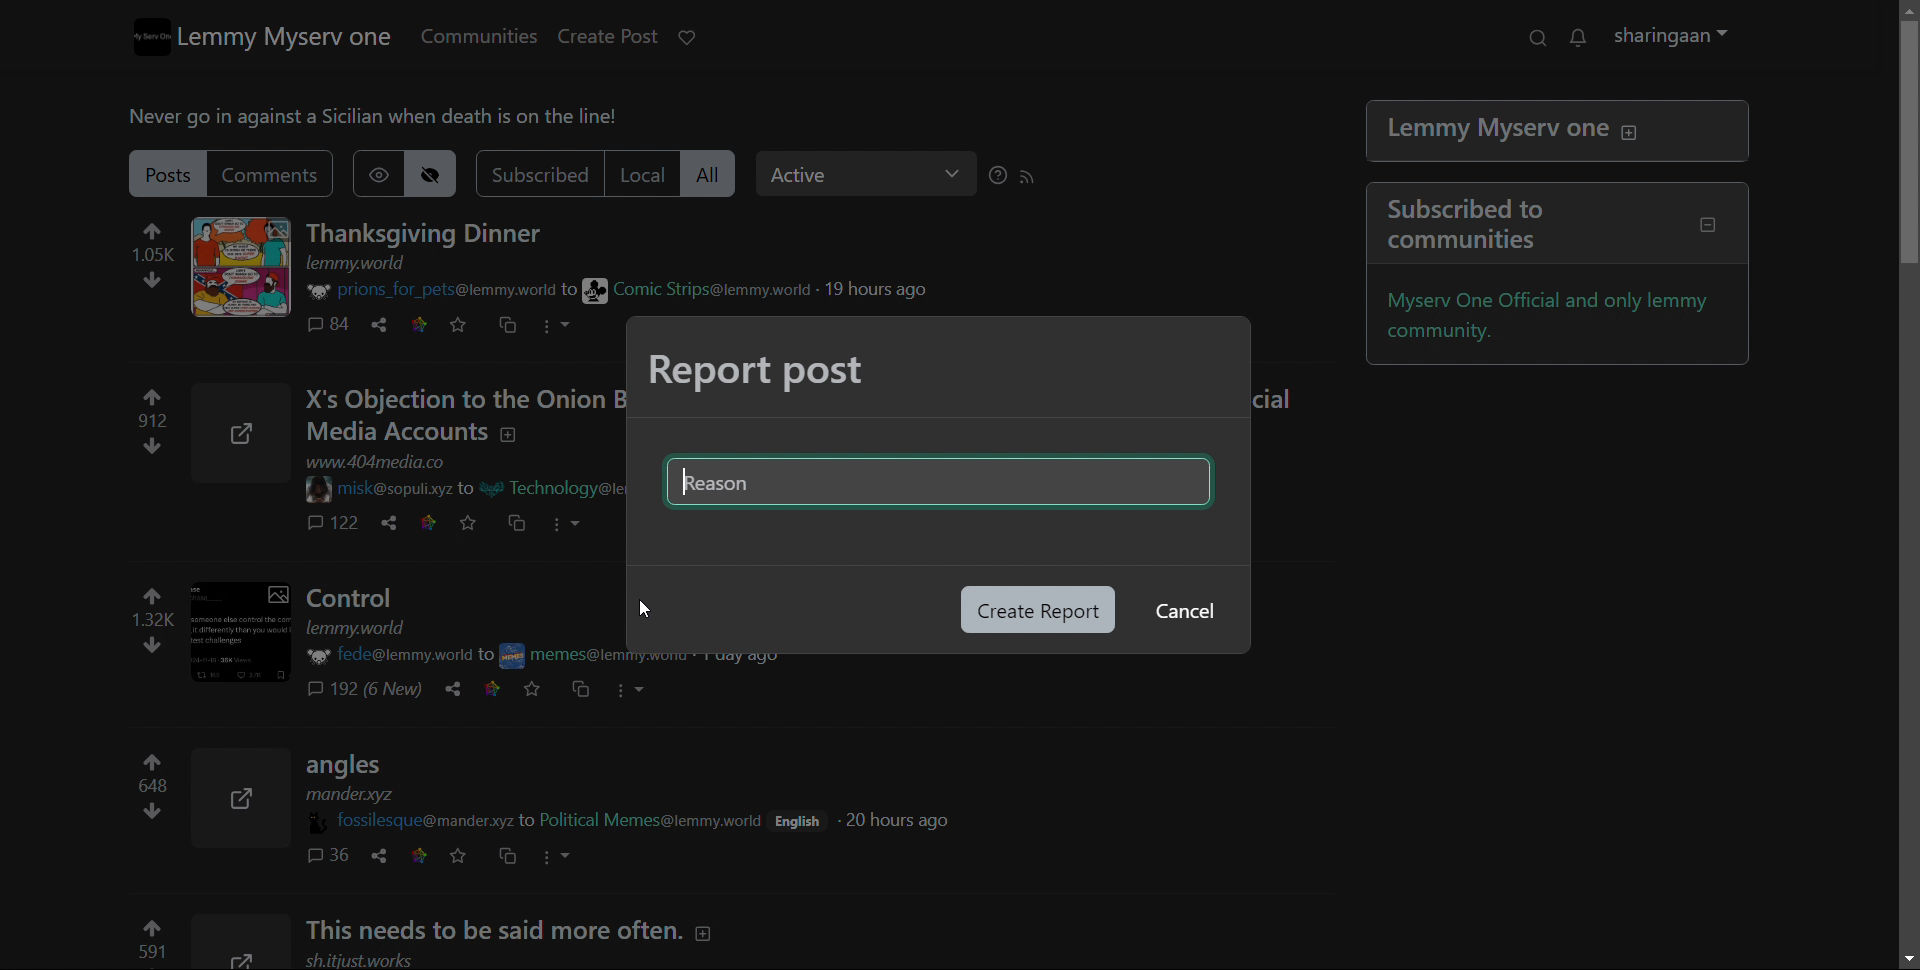 This screenshot has width=1920, height=970. What do you see at coordinates (445, 174) in the screenshot?
I see `hide posts` at bounding box center [445, 174].